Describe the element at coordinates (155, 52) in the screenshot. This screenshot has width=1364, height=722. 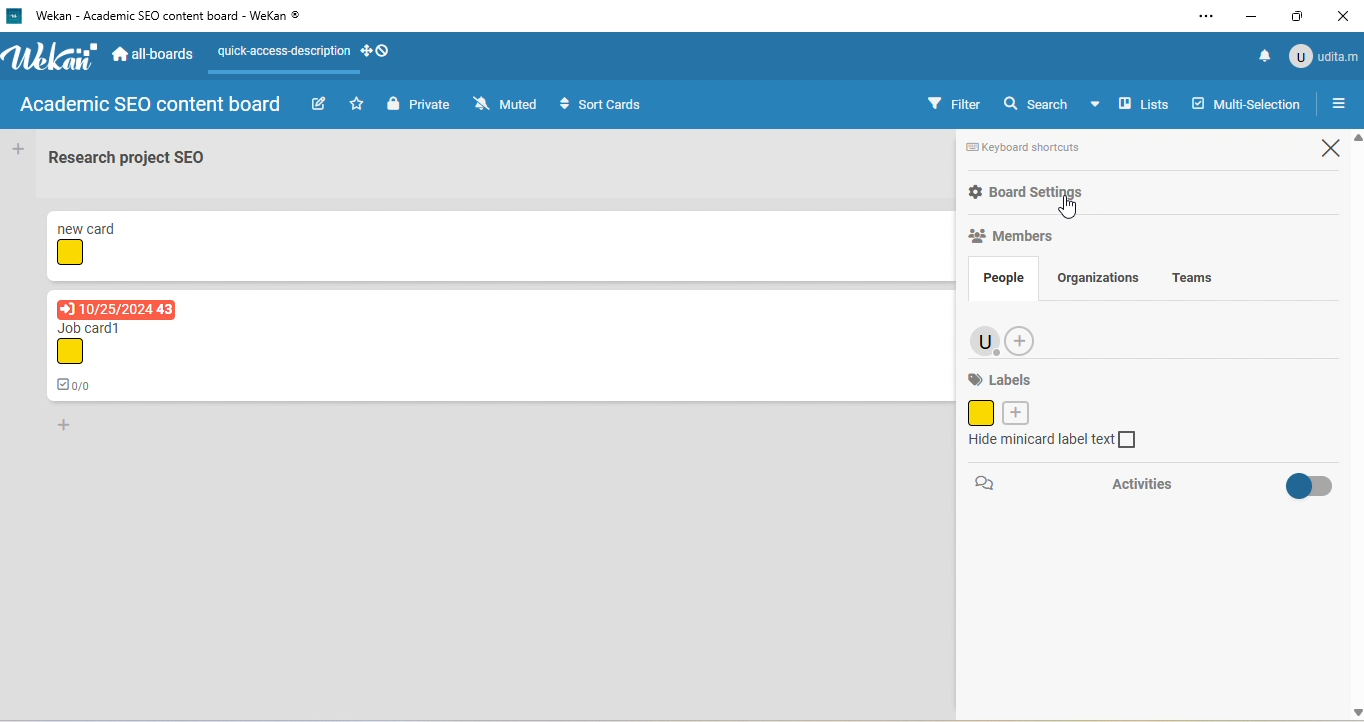
I see `all-boards` at that location.